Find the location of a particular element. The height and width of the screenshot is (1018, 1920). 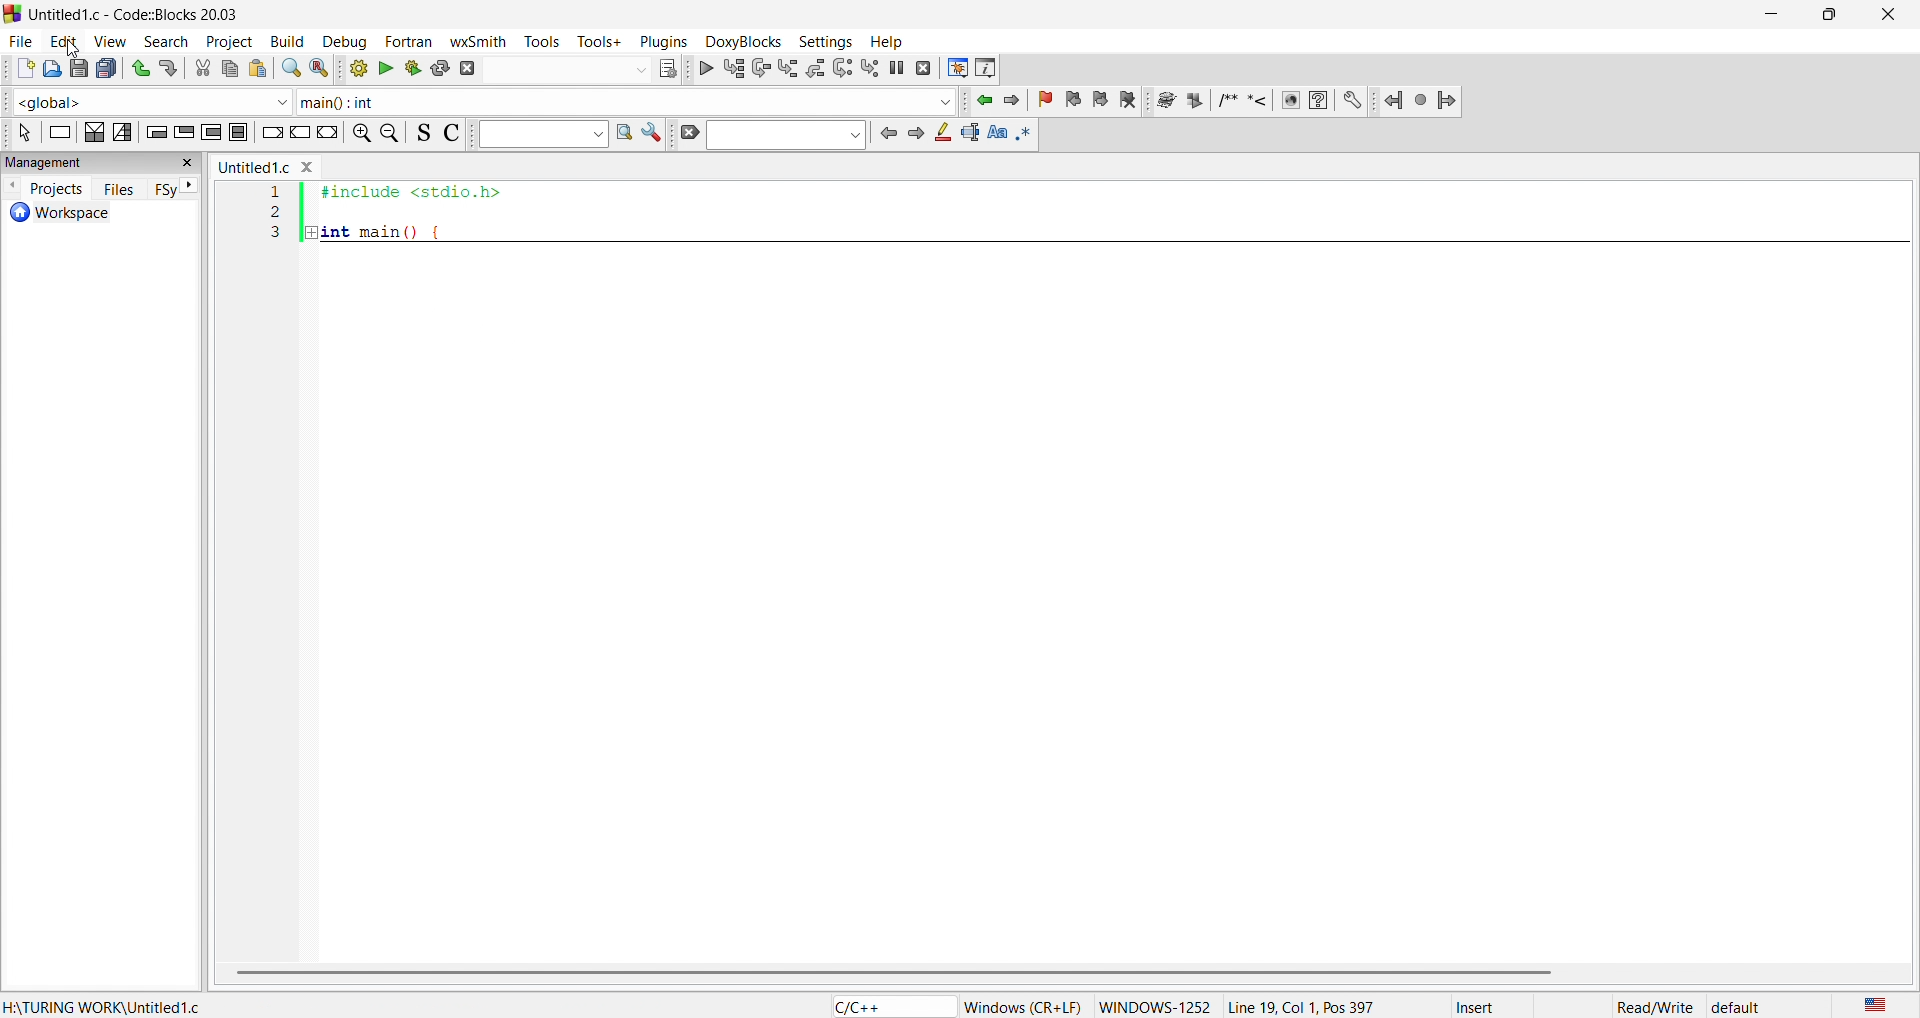

run to cursor is located at coordinates (733, 68).